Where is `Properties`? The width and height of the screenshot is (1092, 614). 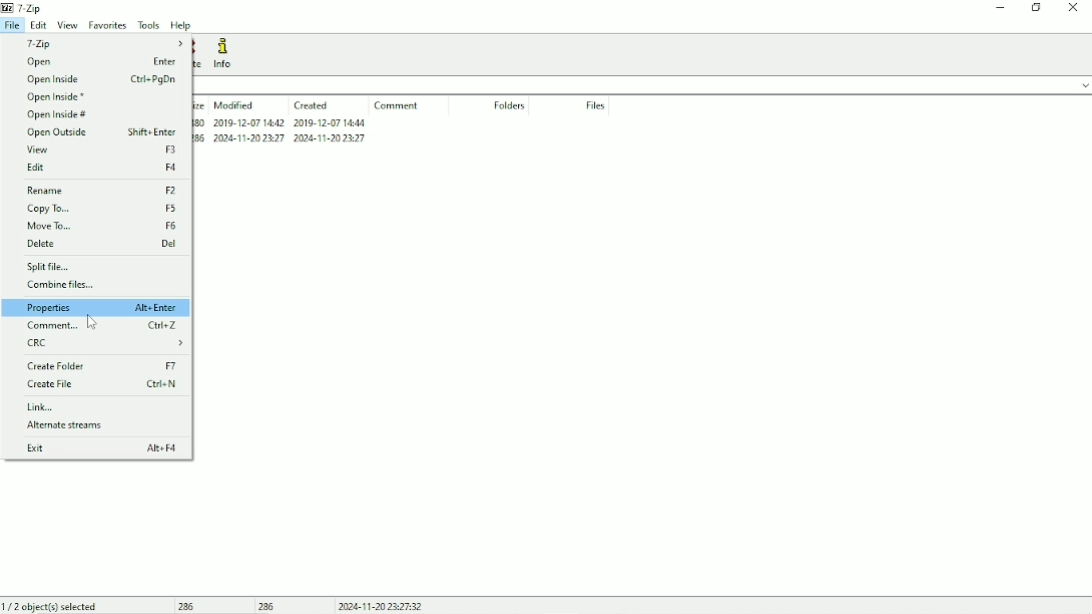 Properties is located at coordinates (96, 307).